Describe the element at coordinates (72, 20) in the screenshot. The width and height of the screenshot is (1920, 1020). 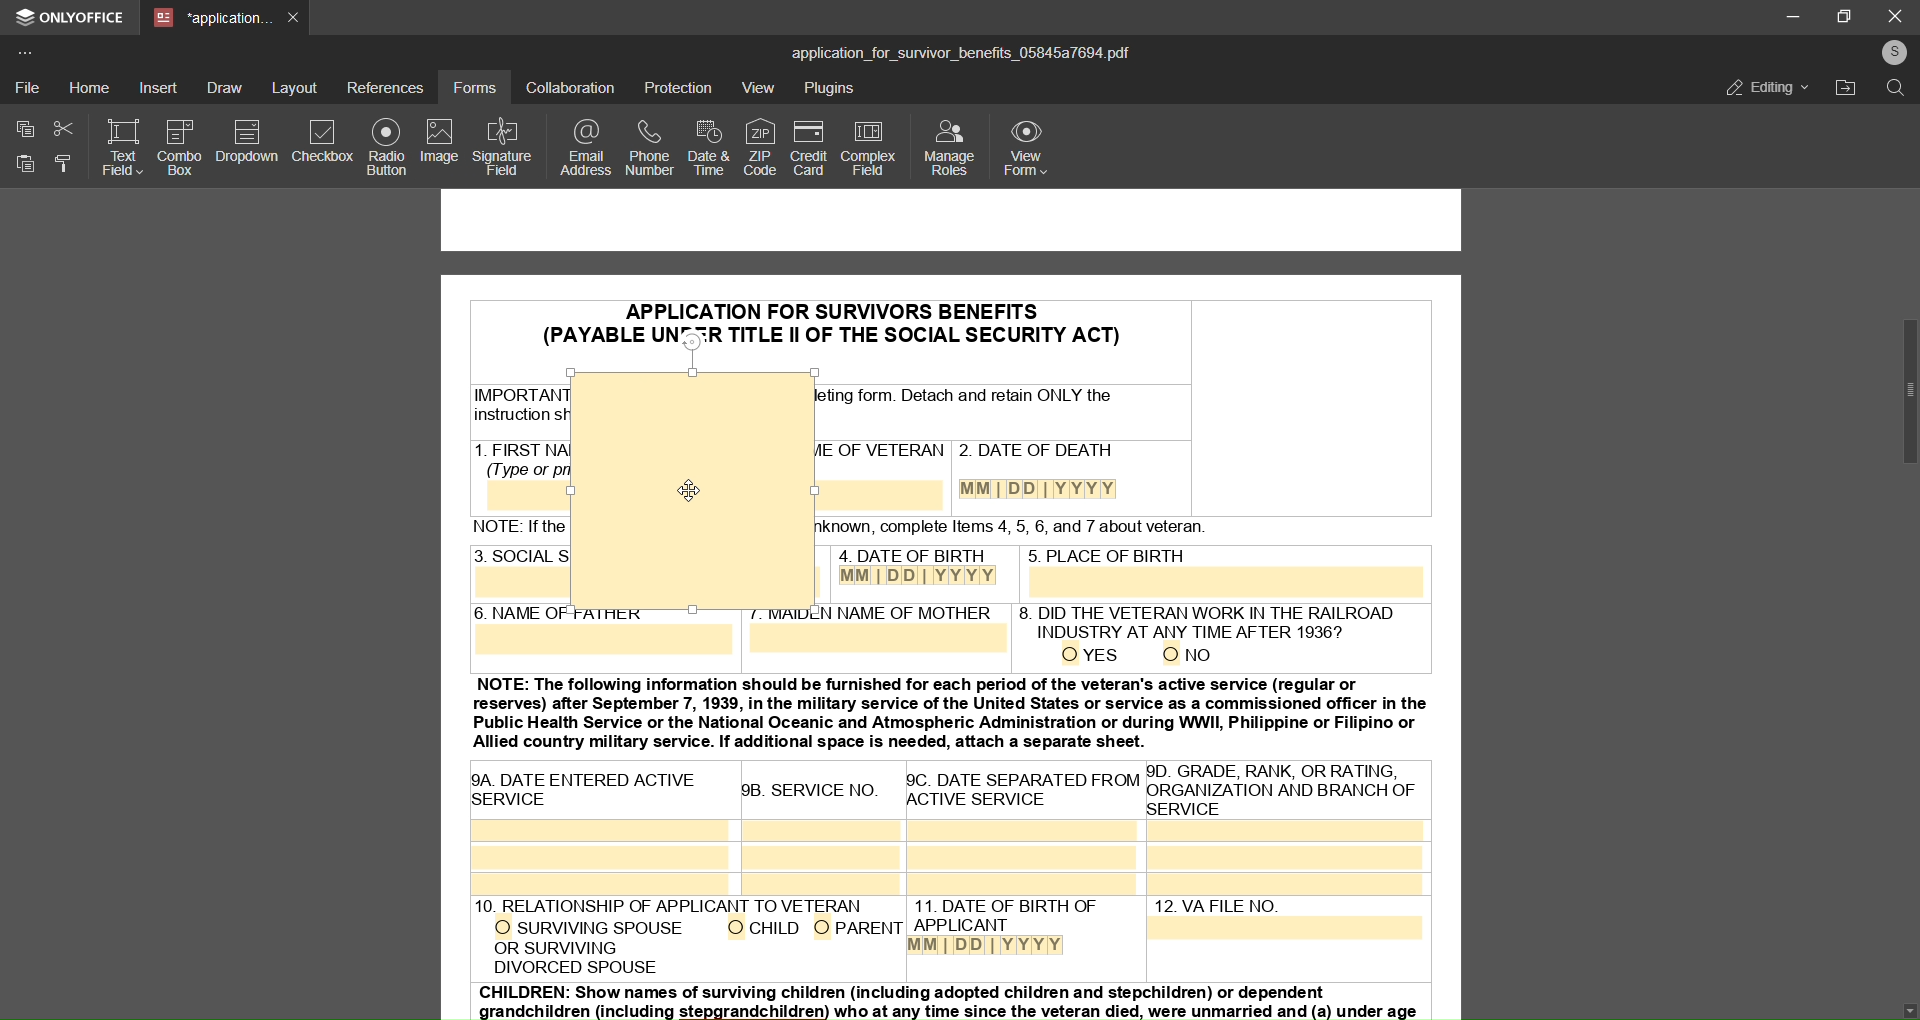
I see `onlyoffice` at that location.